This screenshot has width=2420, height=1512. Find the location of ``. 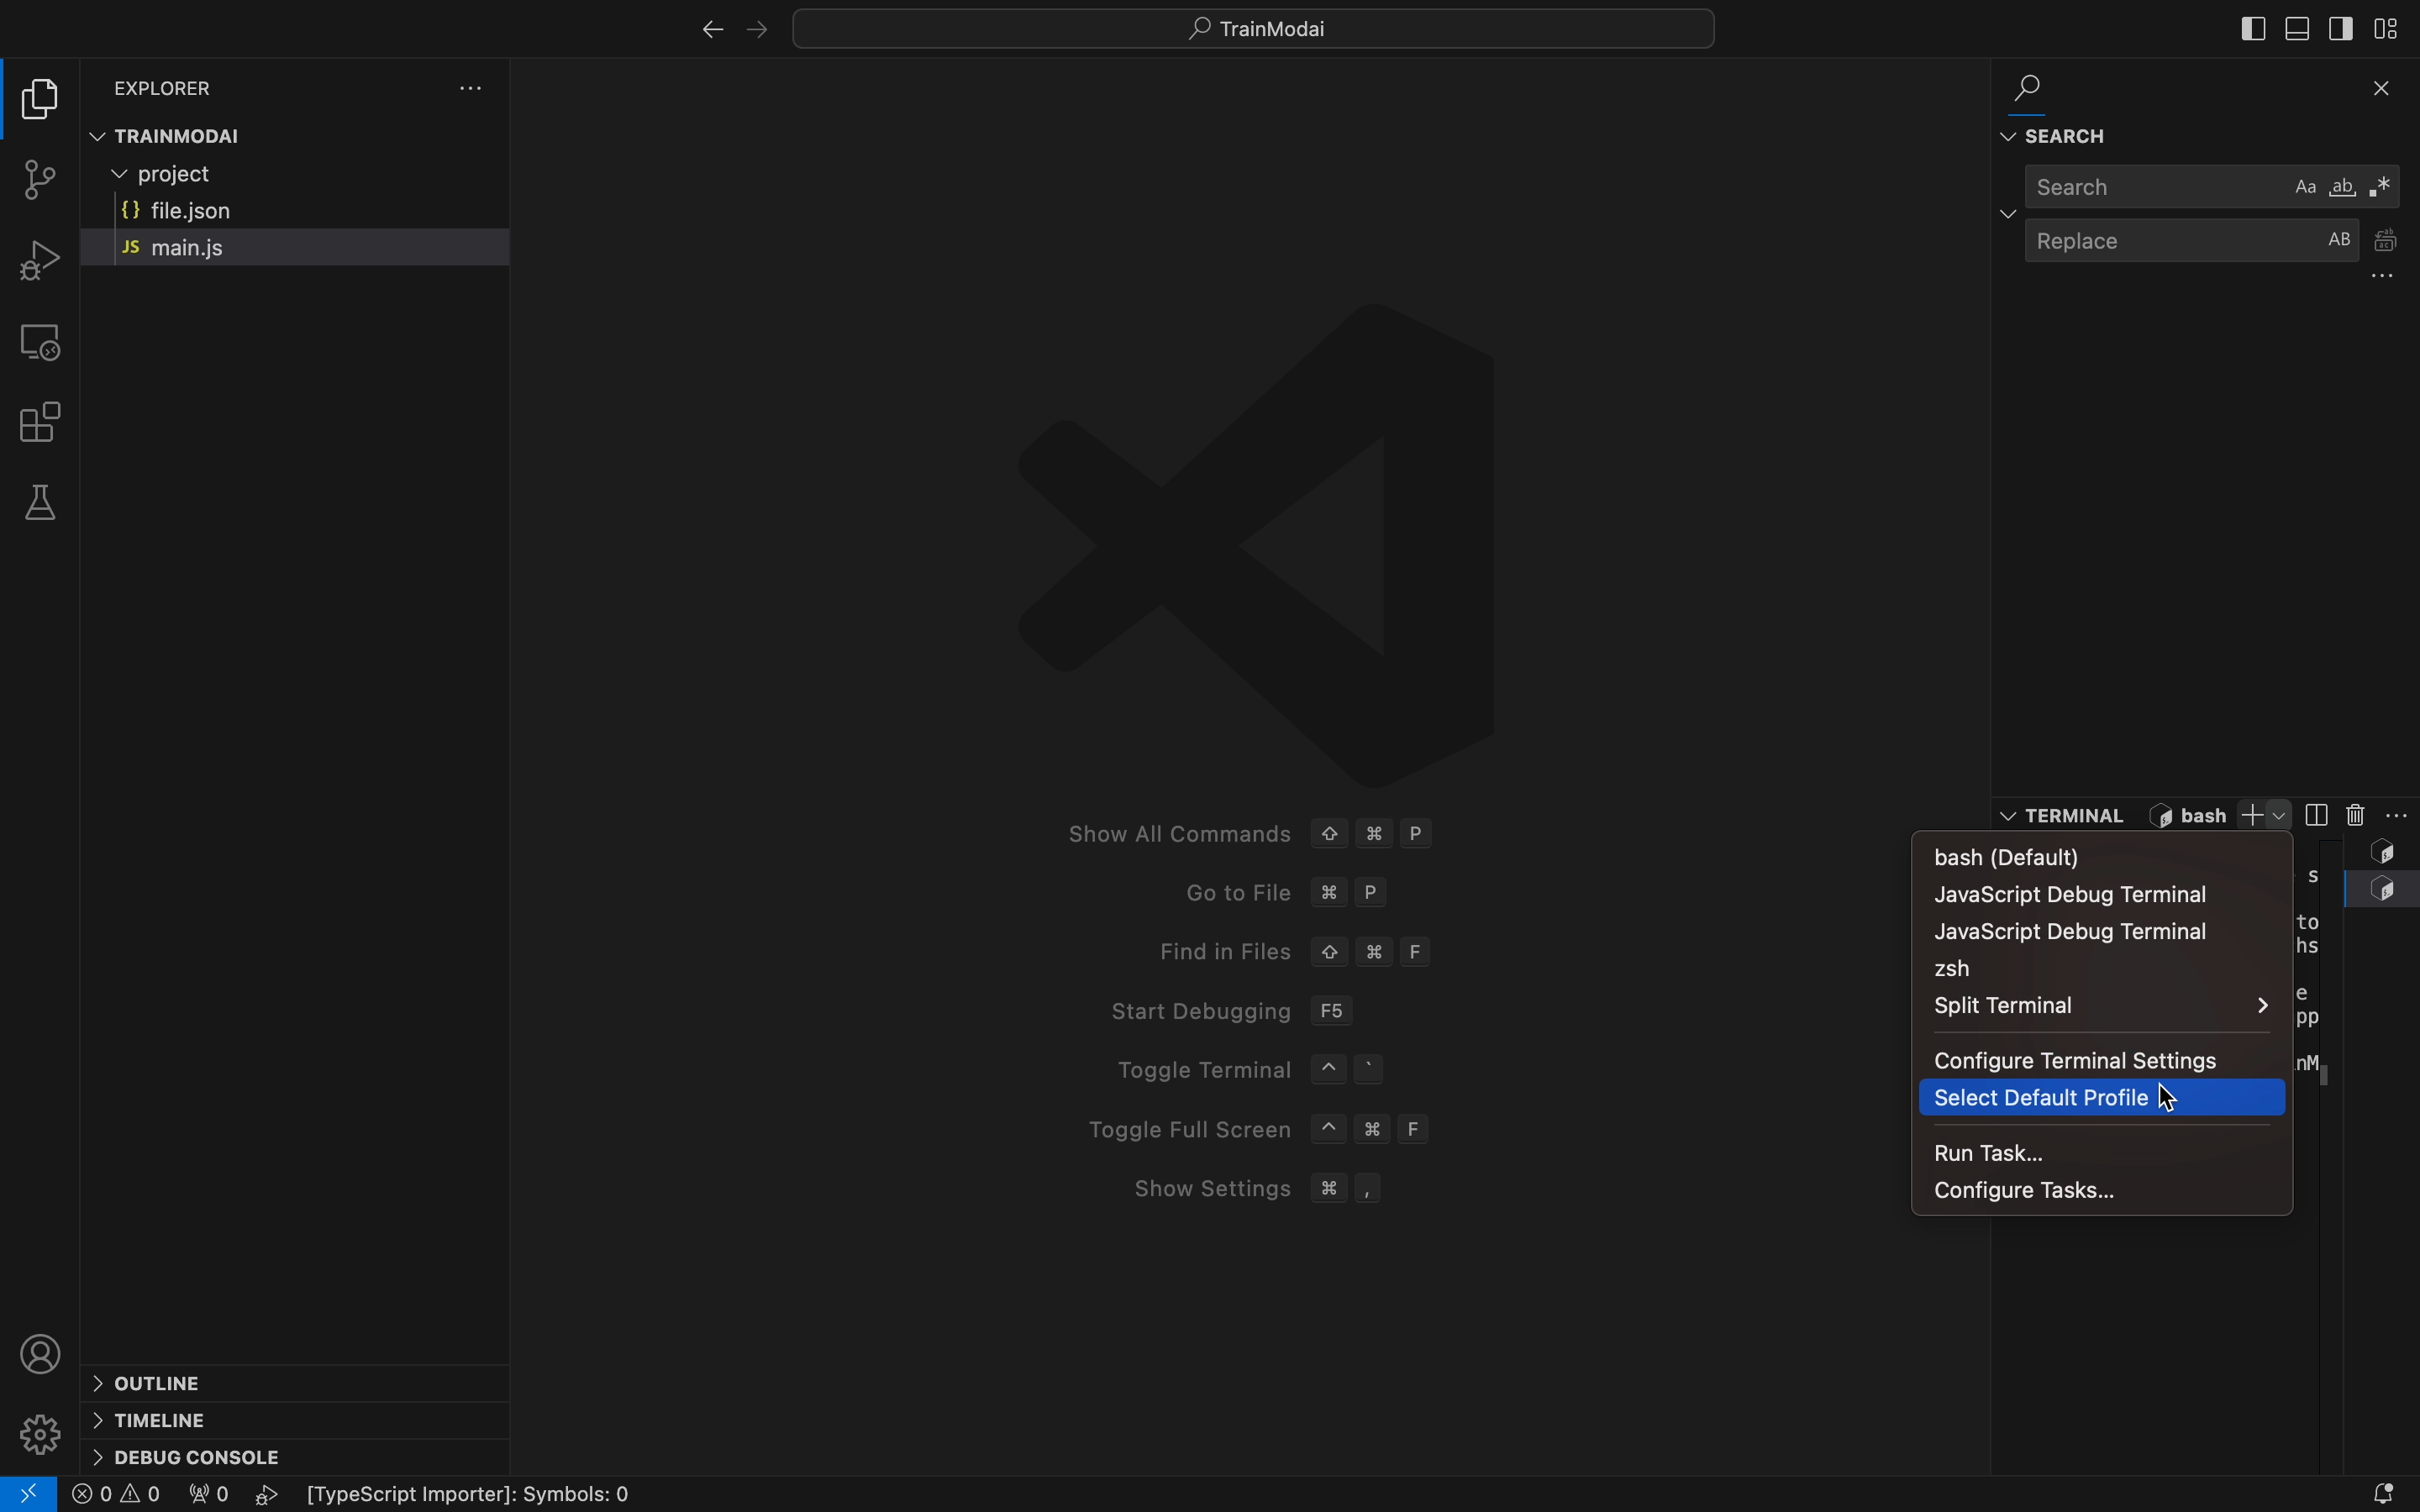

 is located at coordinates (2376, 849).